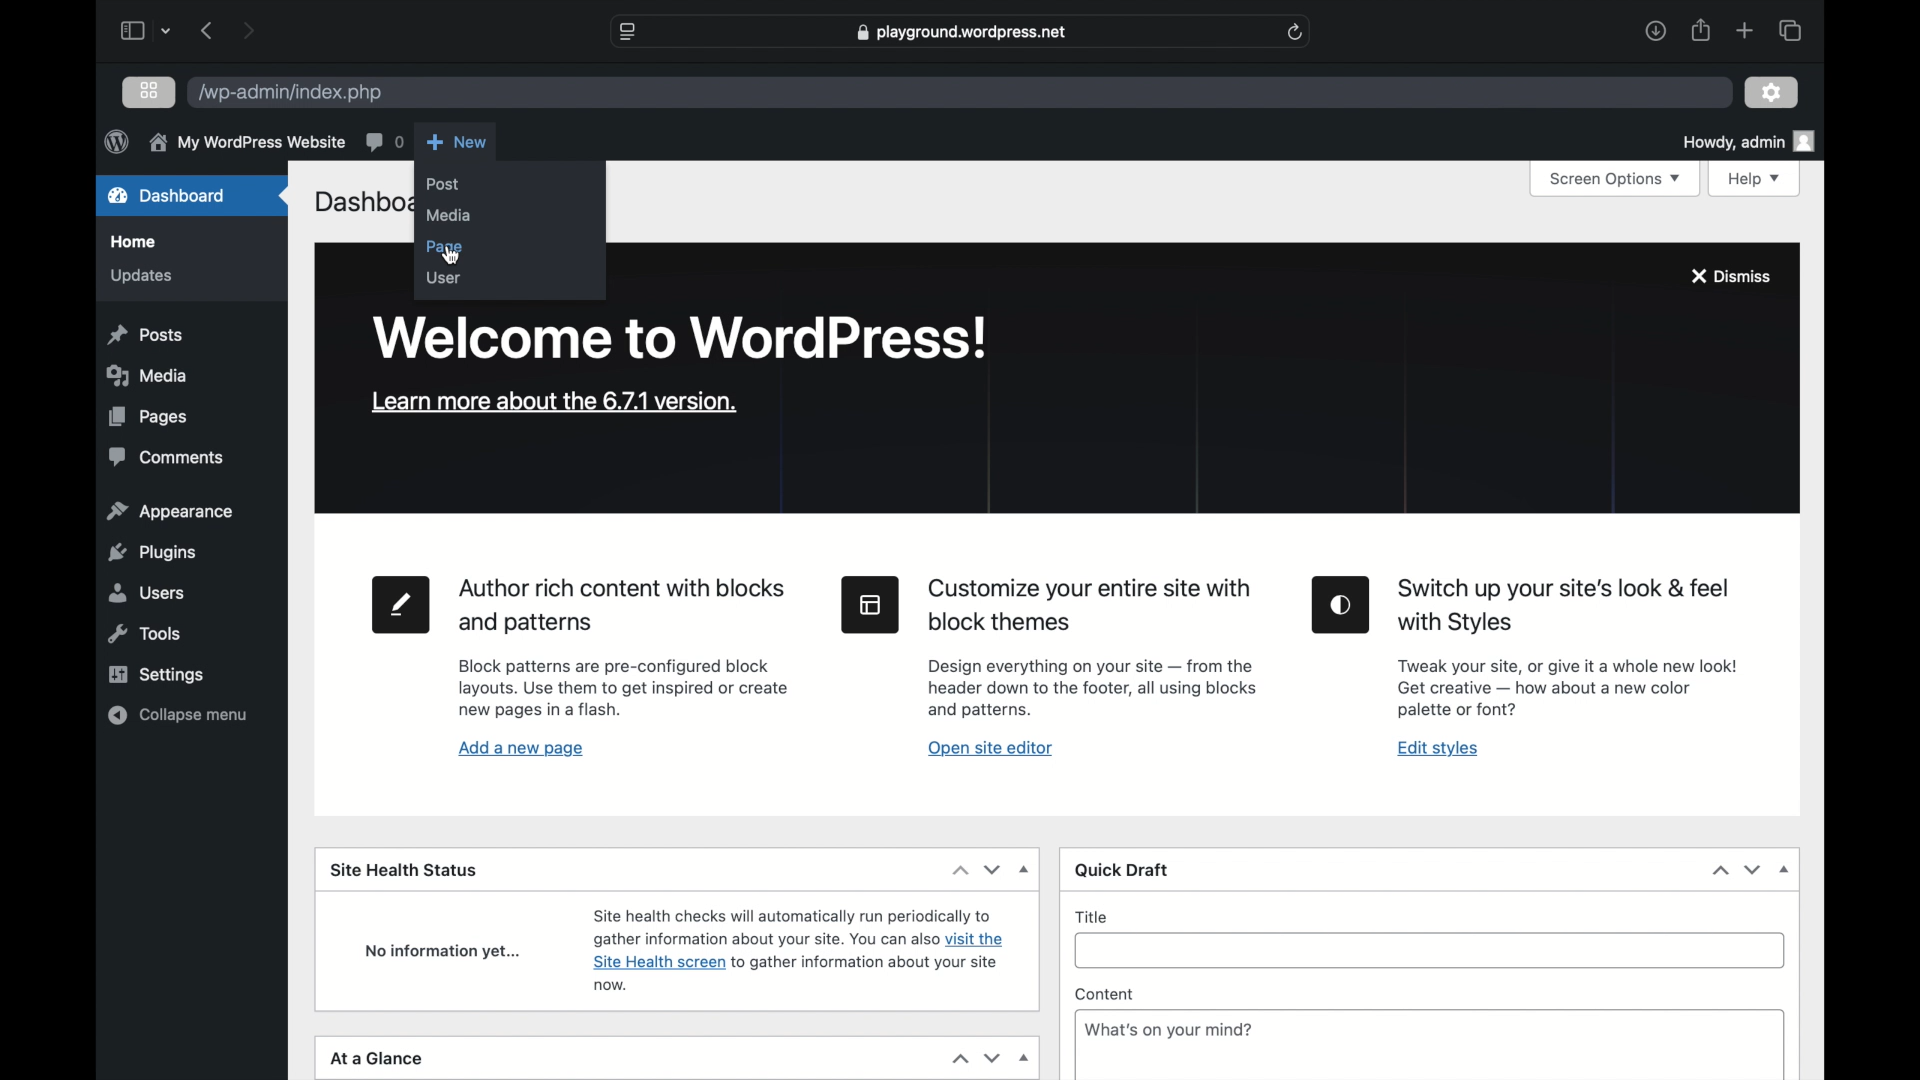 This screenshot has height=1080, width=1920. Describe the element at coordinates (1789, 30) in the screenshot. I see `show tab overview` at that location.